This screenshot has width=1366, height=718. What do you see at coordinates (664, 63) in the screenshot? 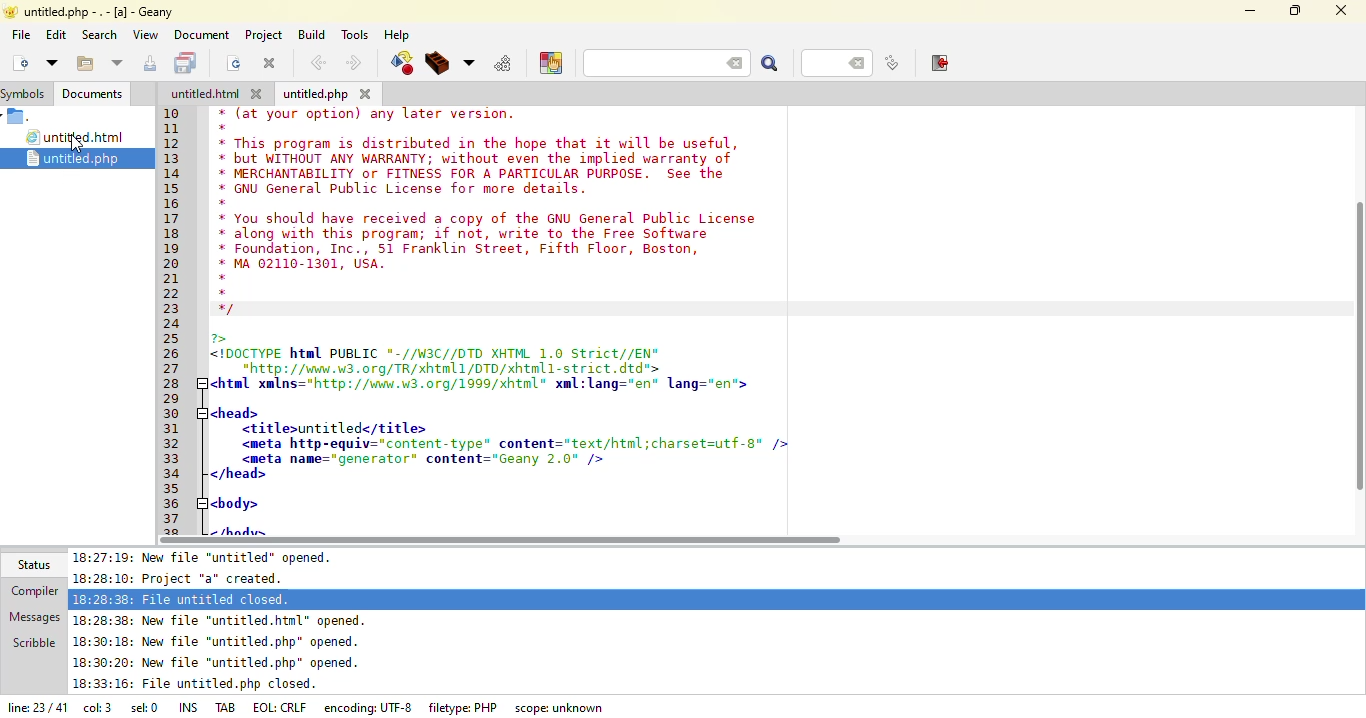
I see `search` at bounding box center [664, 63].